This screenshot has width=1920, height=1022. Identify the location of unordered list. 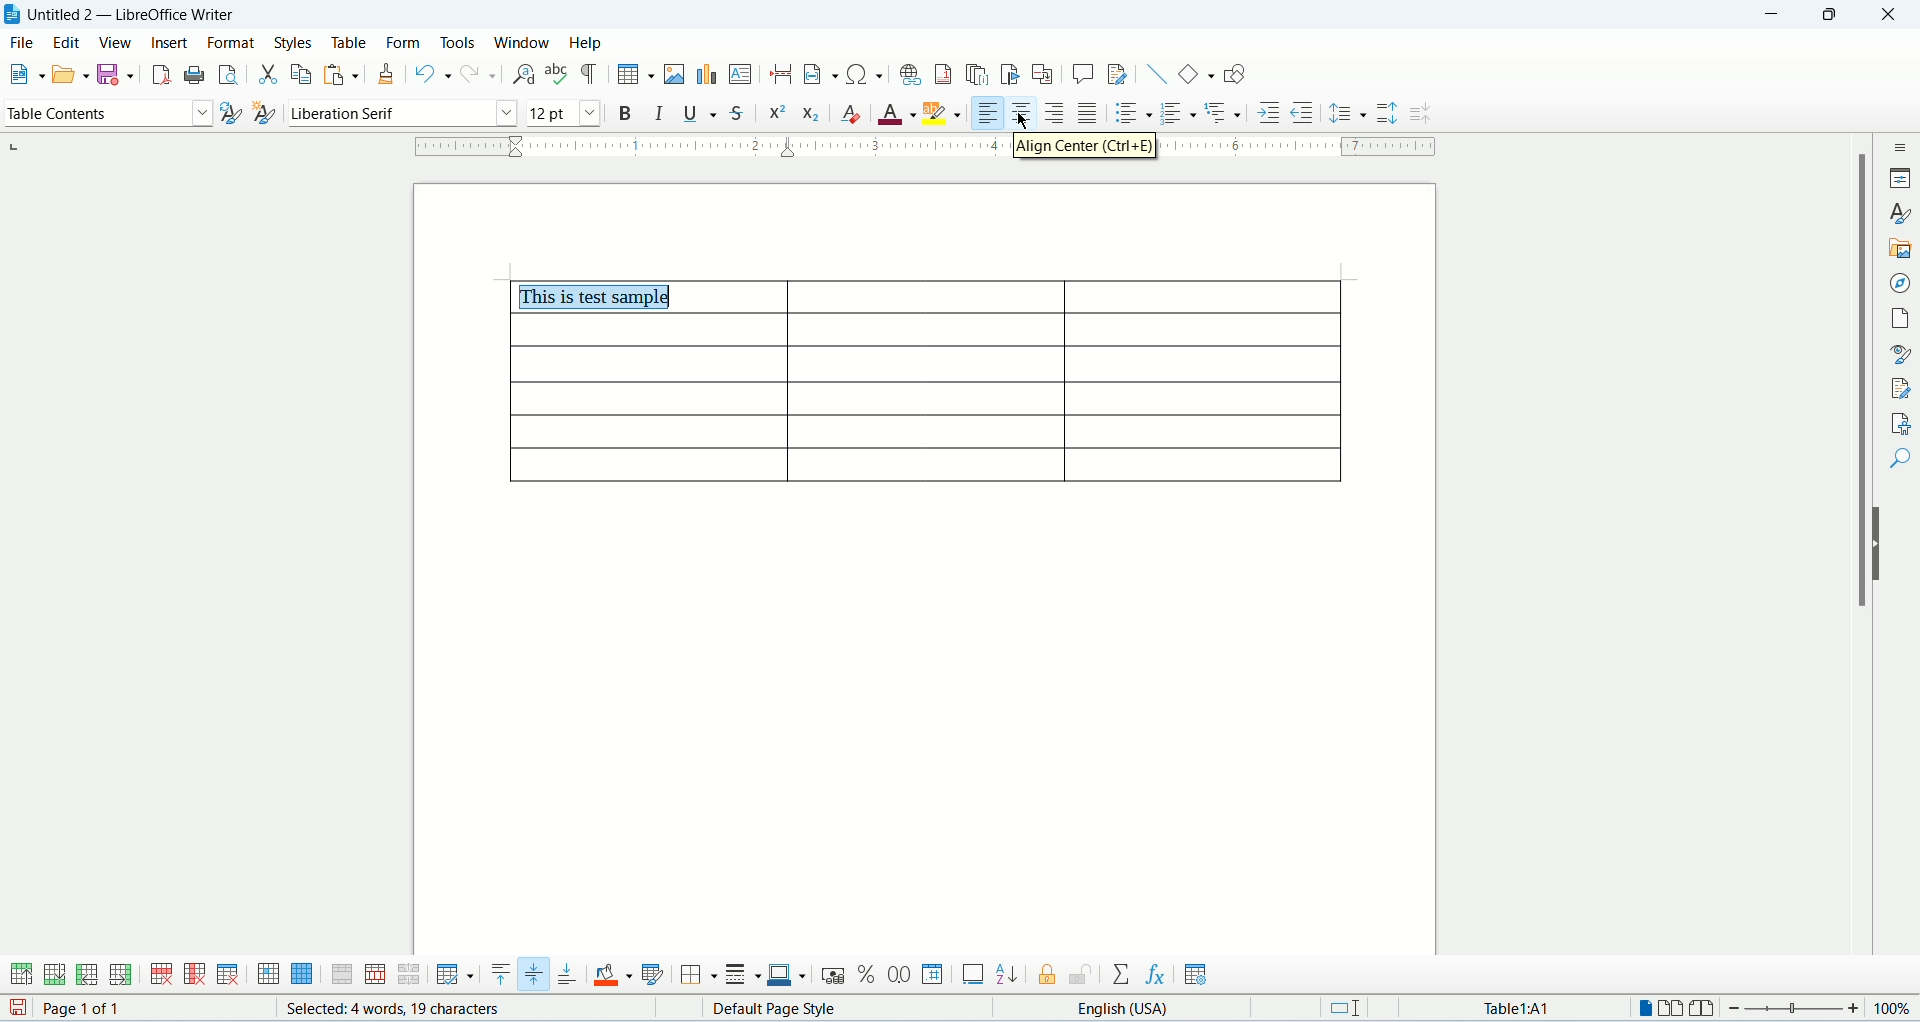
(1134, 112).